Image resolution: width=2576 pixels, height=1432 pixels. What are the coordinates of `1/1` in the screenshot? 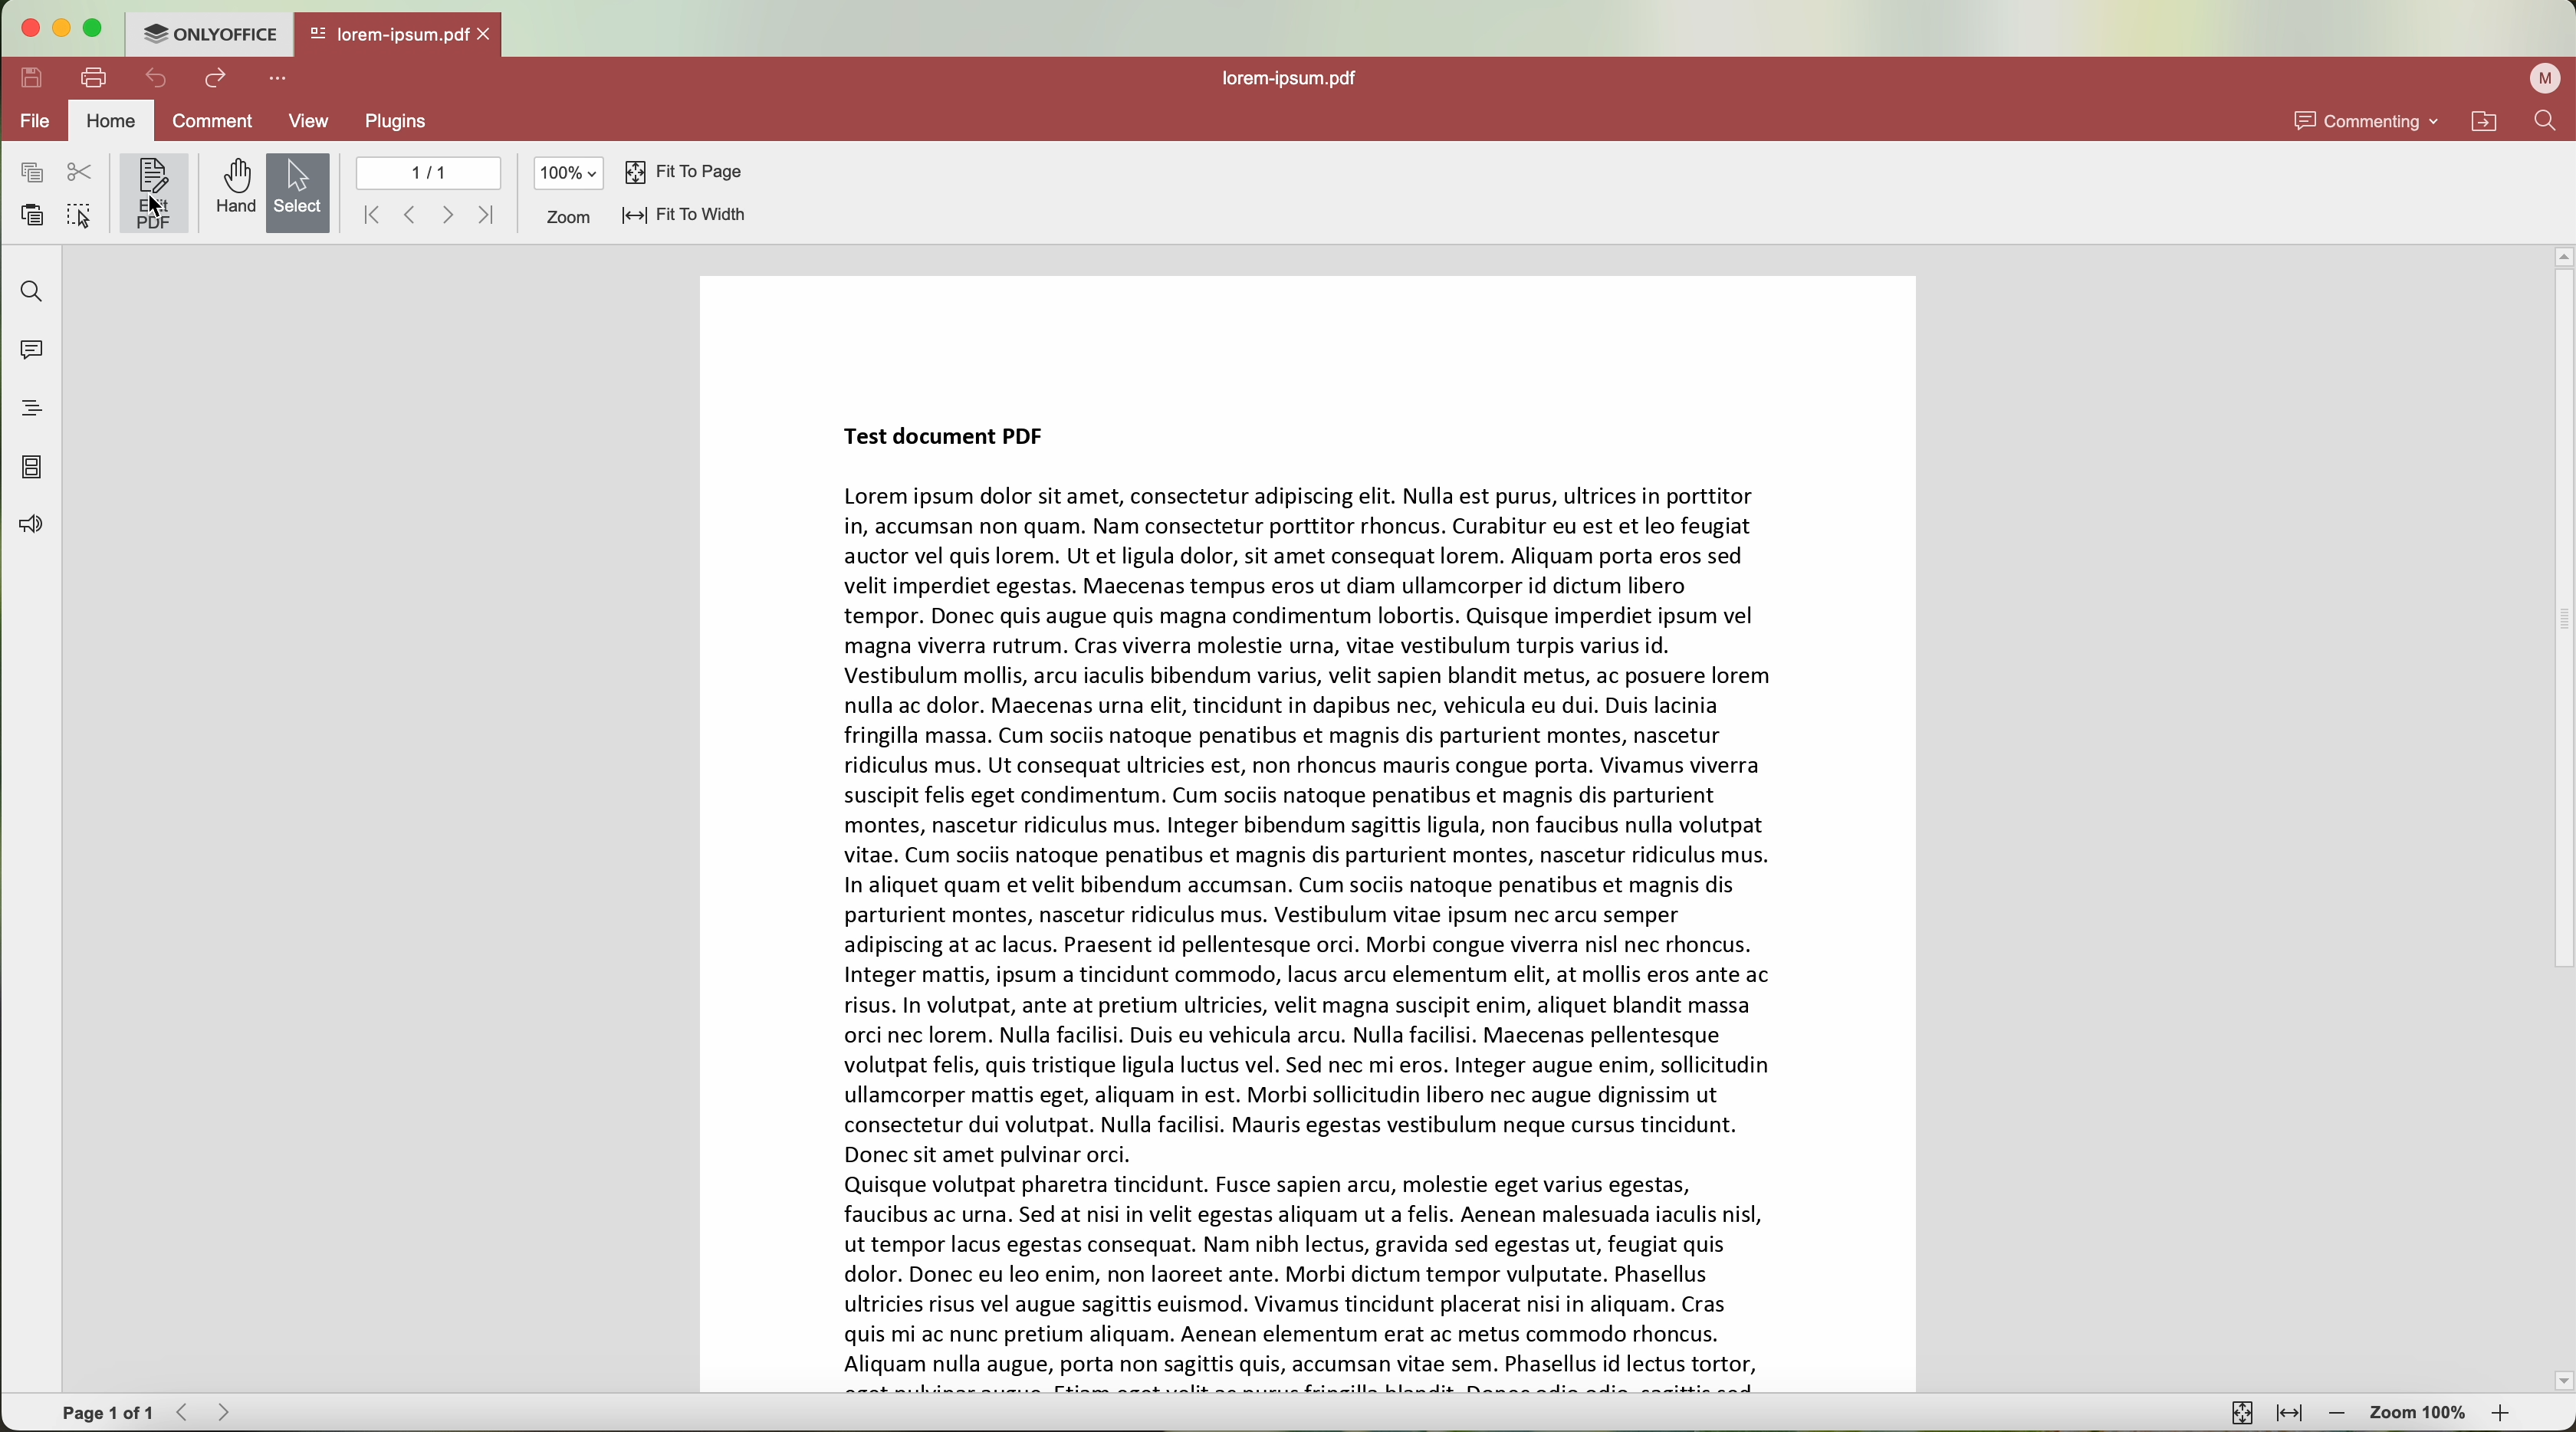 It's located at (430, 173).